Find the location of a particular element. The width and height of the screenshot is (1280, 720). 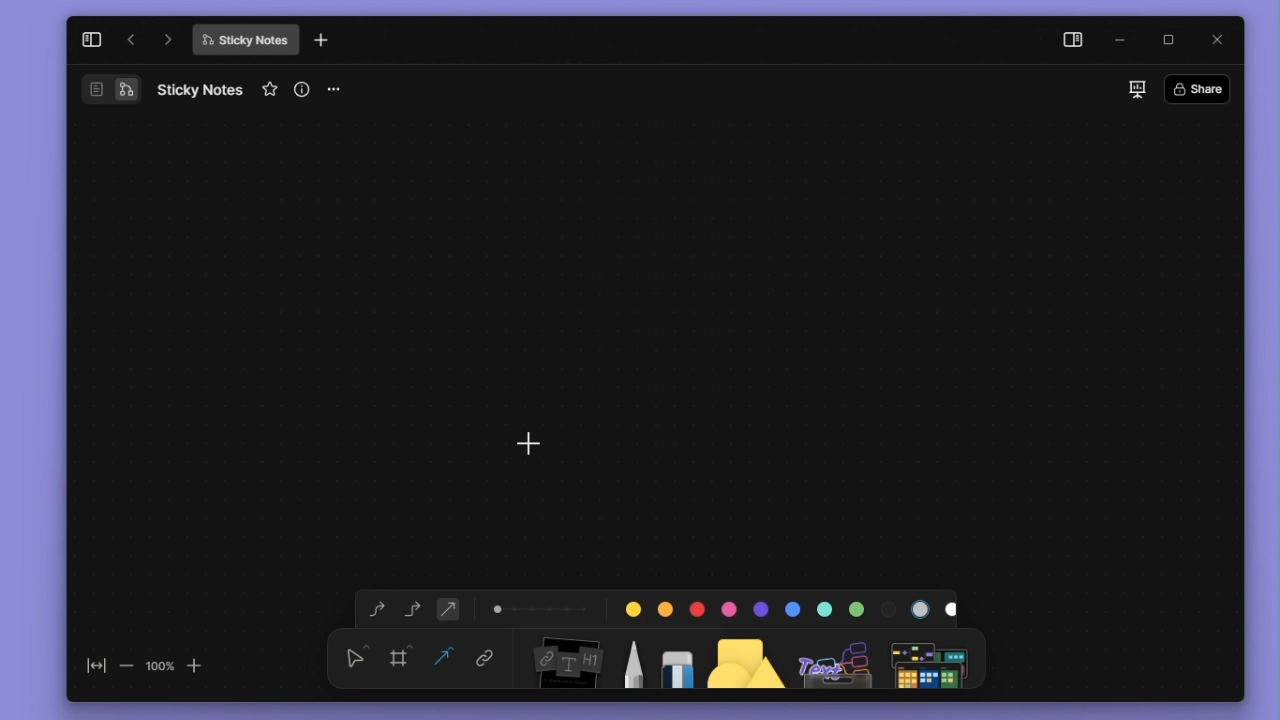

shape is located at coordinates (747, 657).